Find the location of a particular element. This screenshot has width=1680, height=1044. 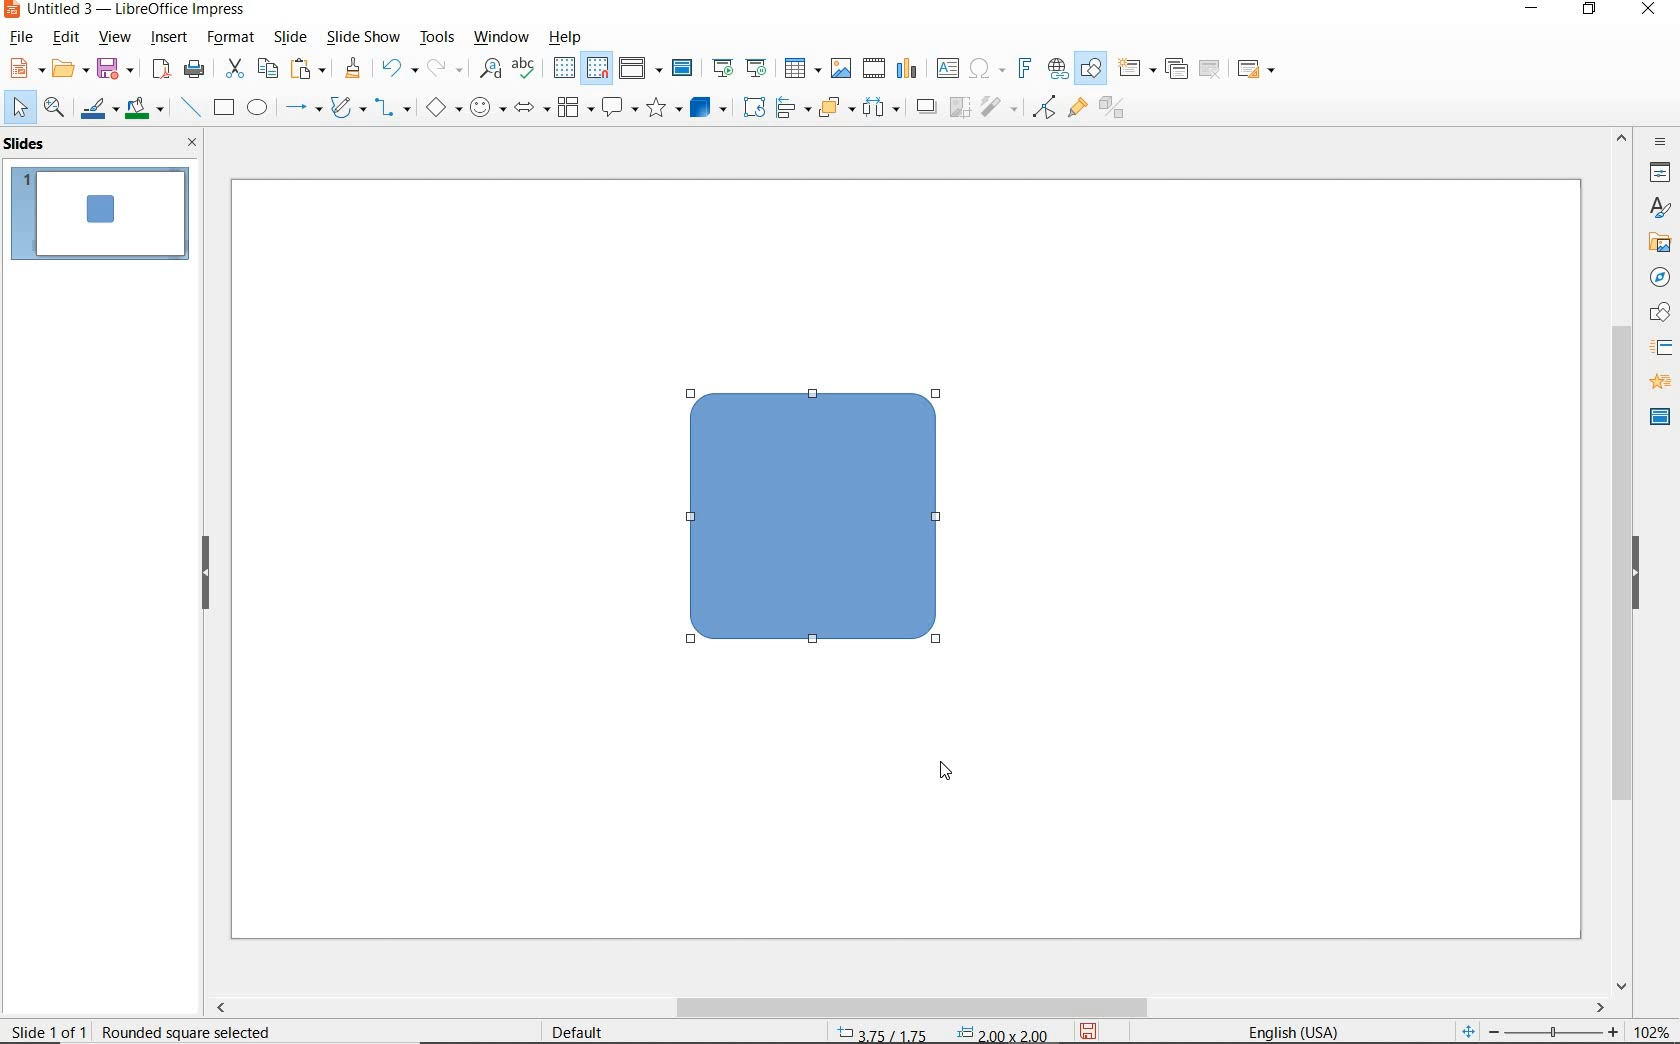

square selected is located at coordinates (202, 1030).